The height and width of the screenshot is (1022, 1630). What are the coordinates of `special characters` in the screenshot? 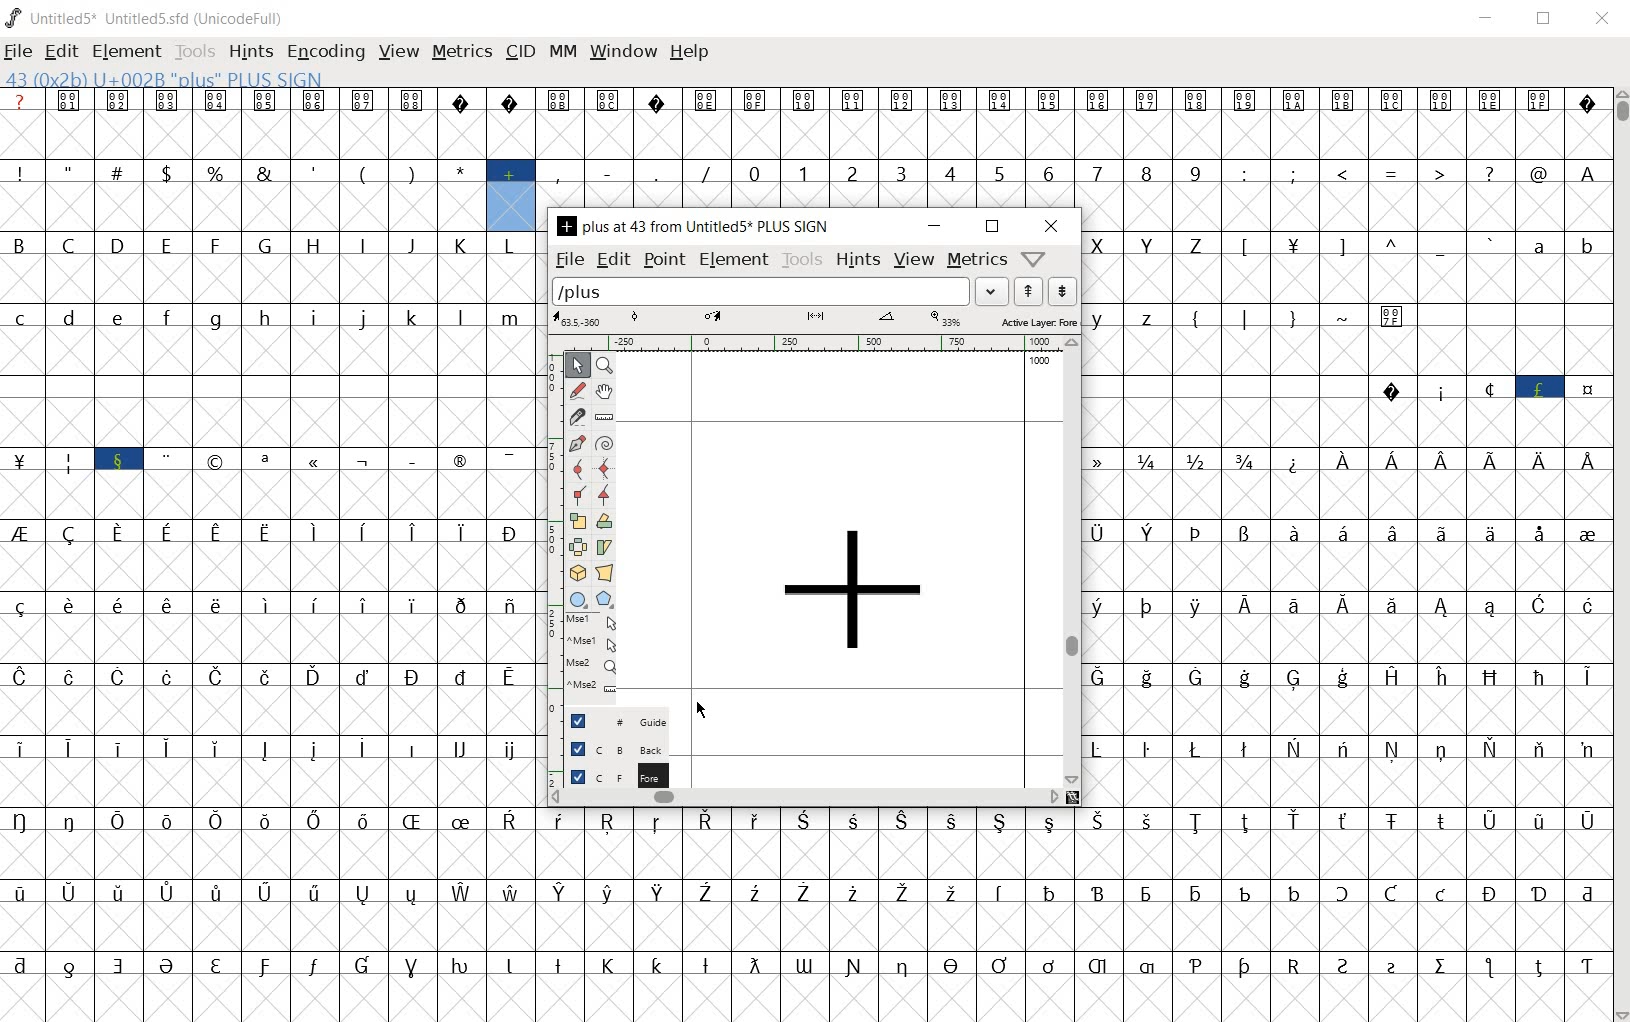 It's located at (640, 187).